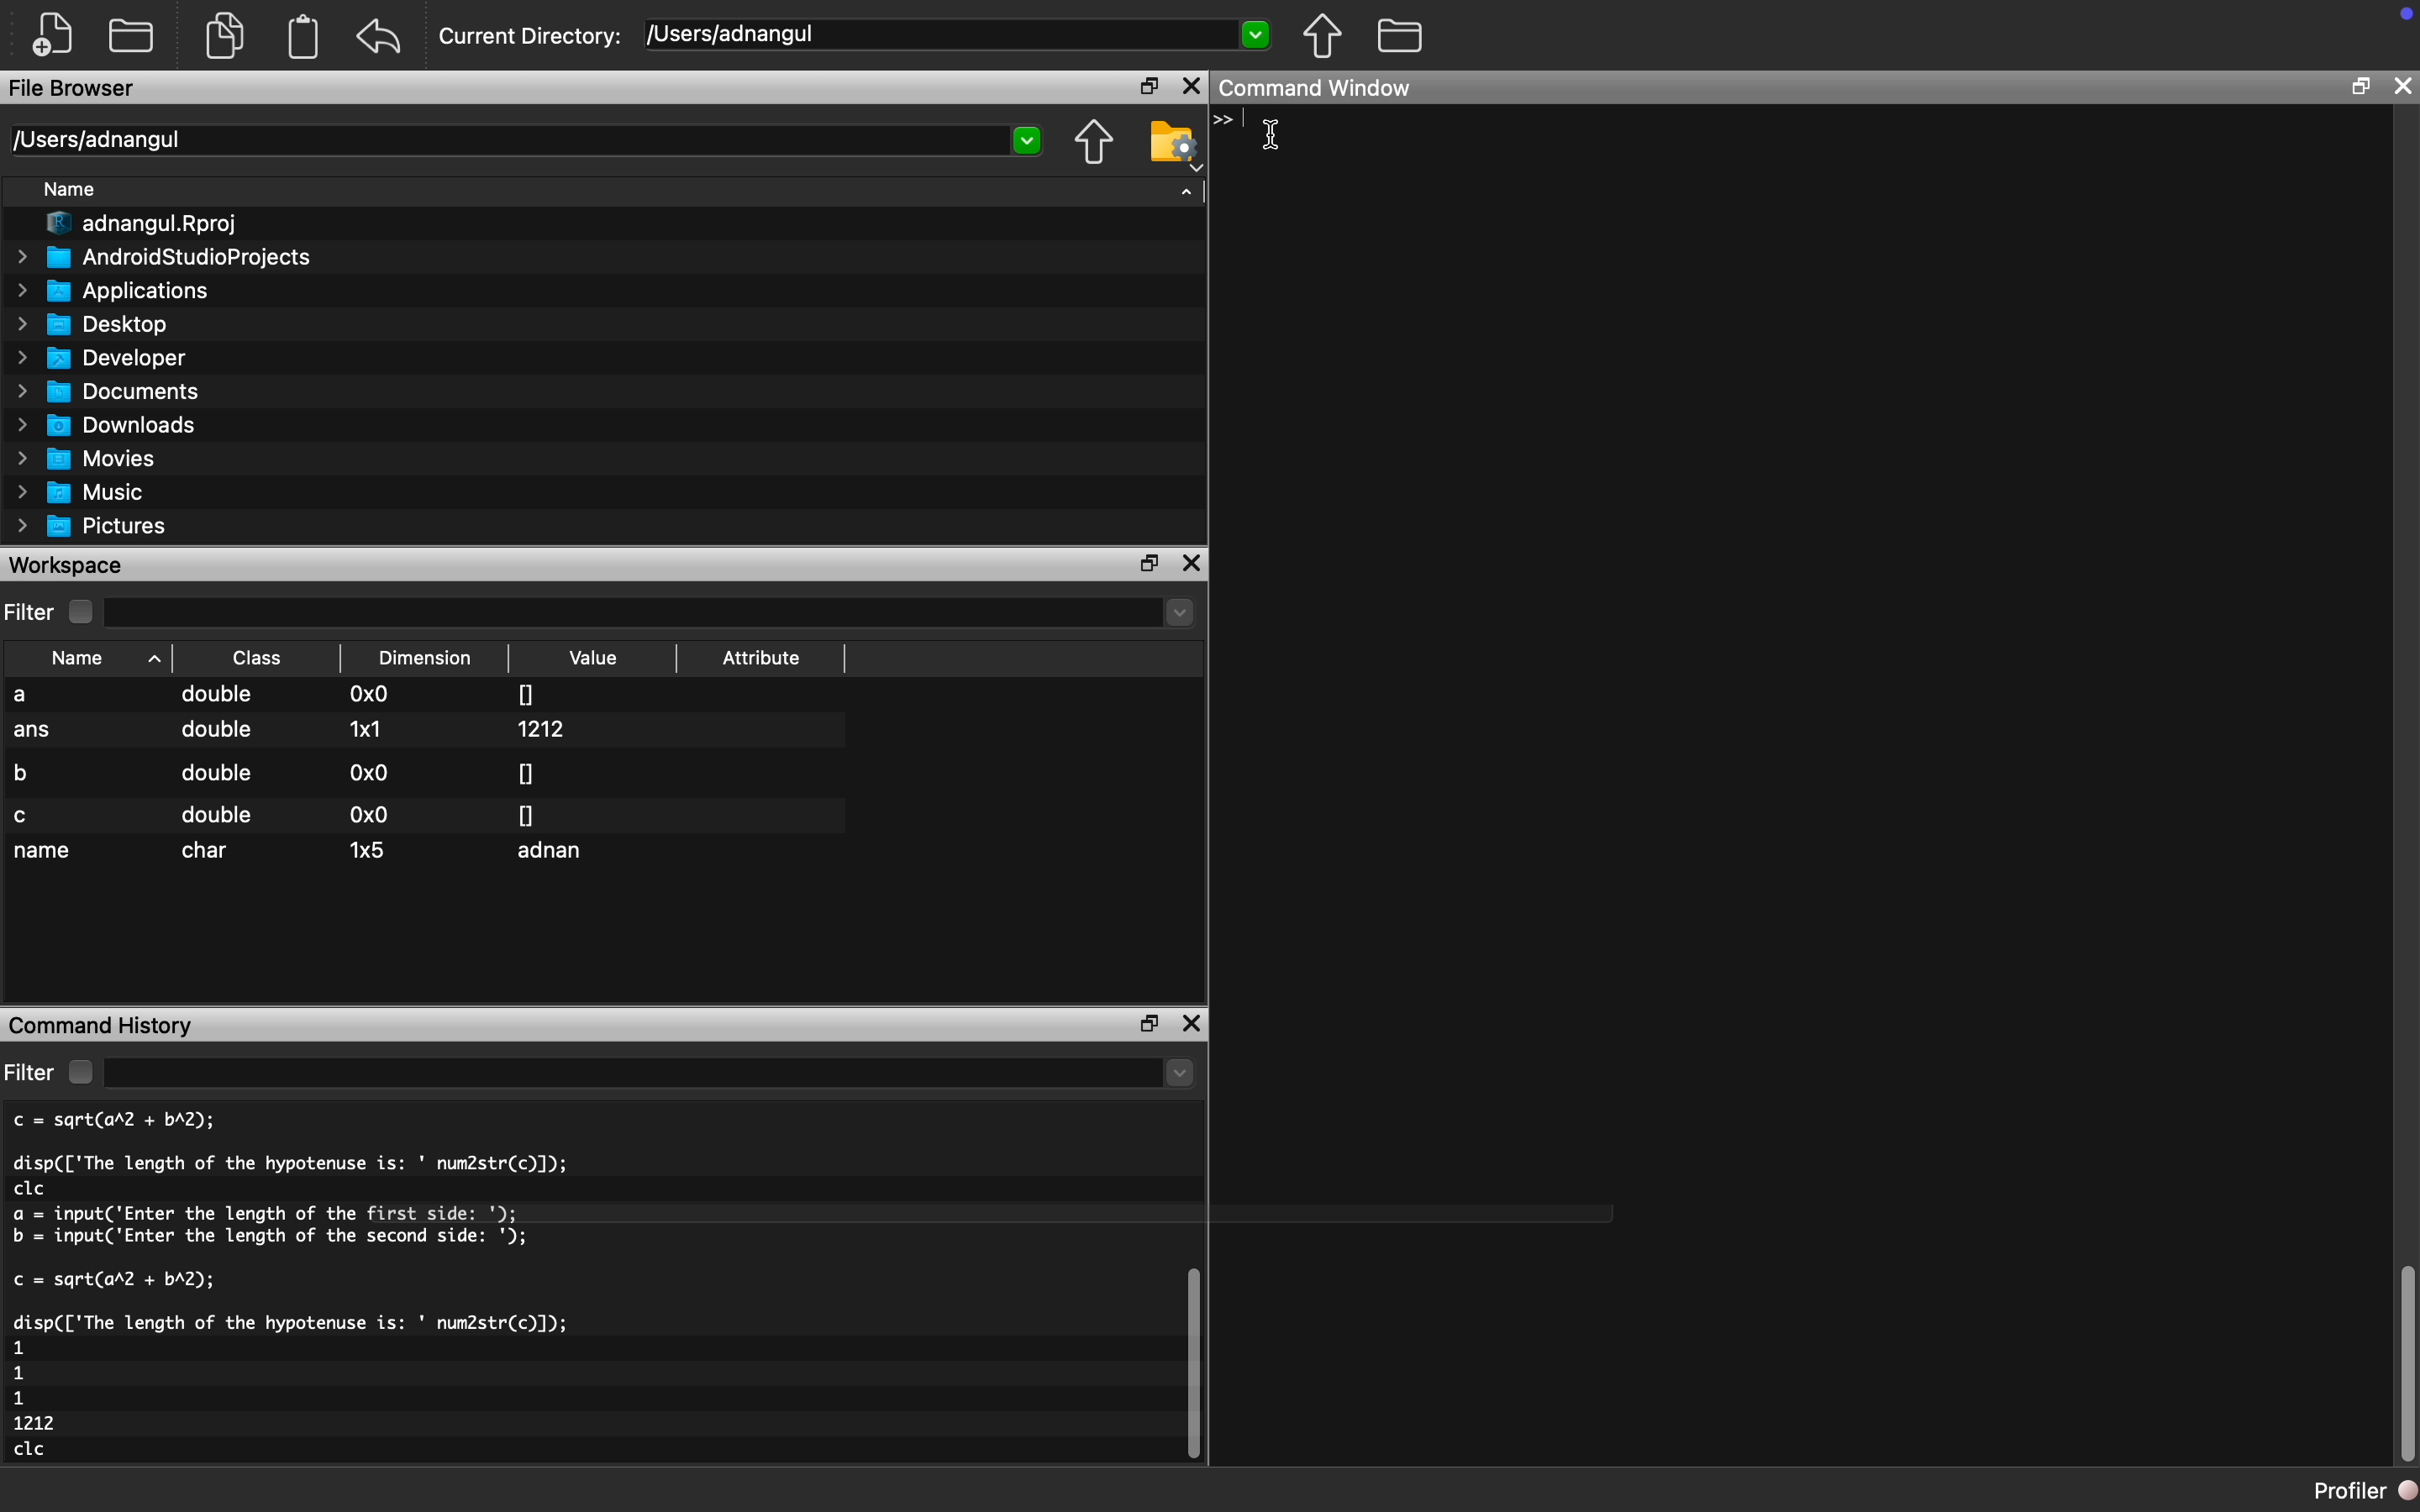 This screenshot has width=2420, height=1512. What do you see at coordinates (45, 853) in the screenshot?
I see `name` at bounding box center [45, 853].